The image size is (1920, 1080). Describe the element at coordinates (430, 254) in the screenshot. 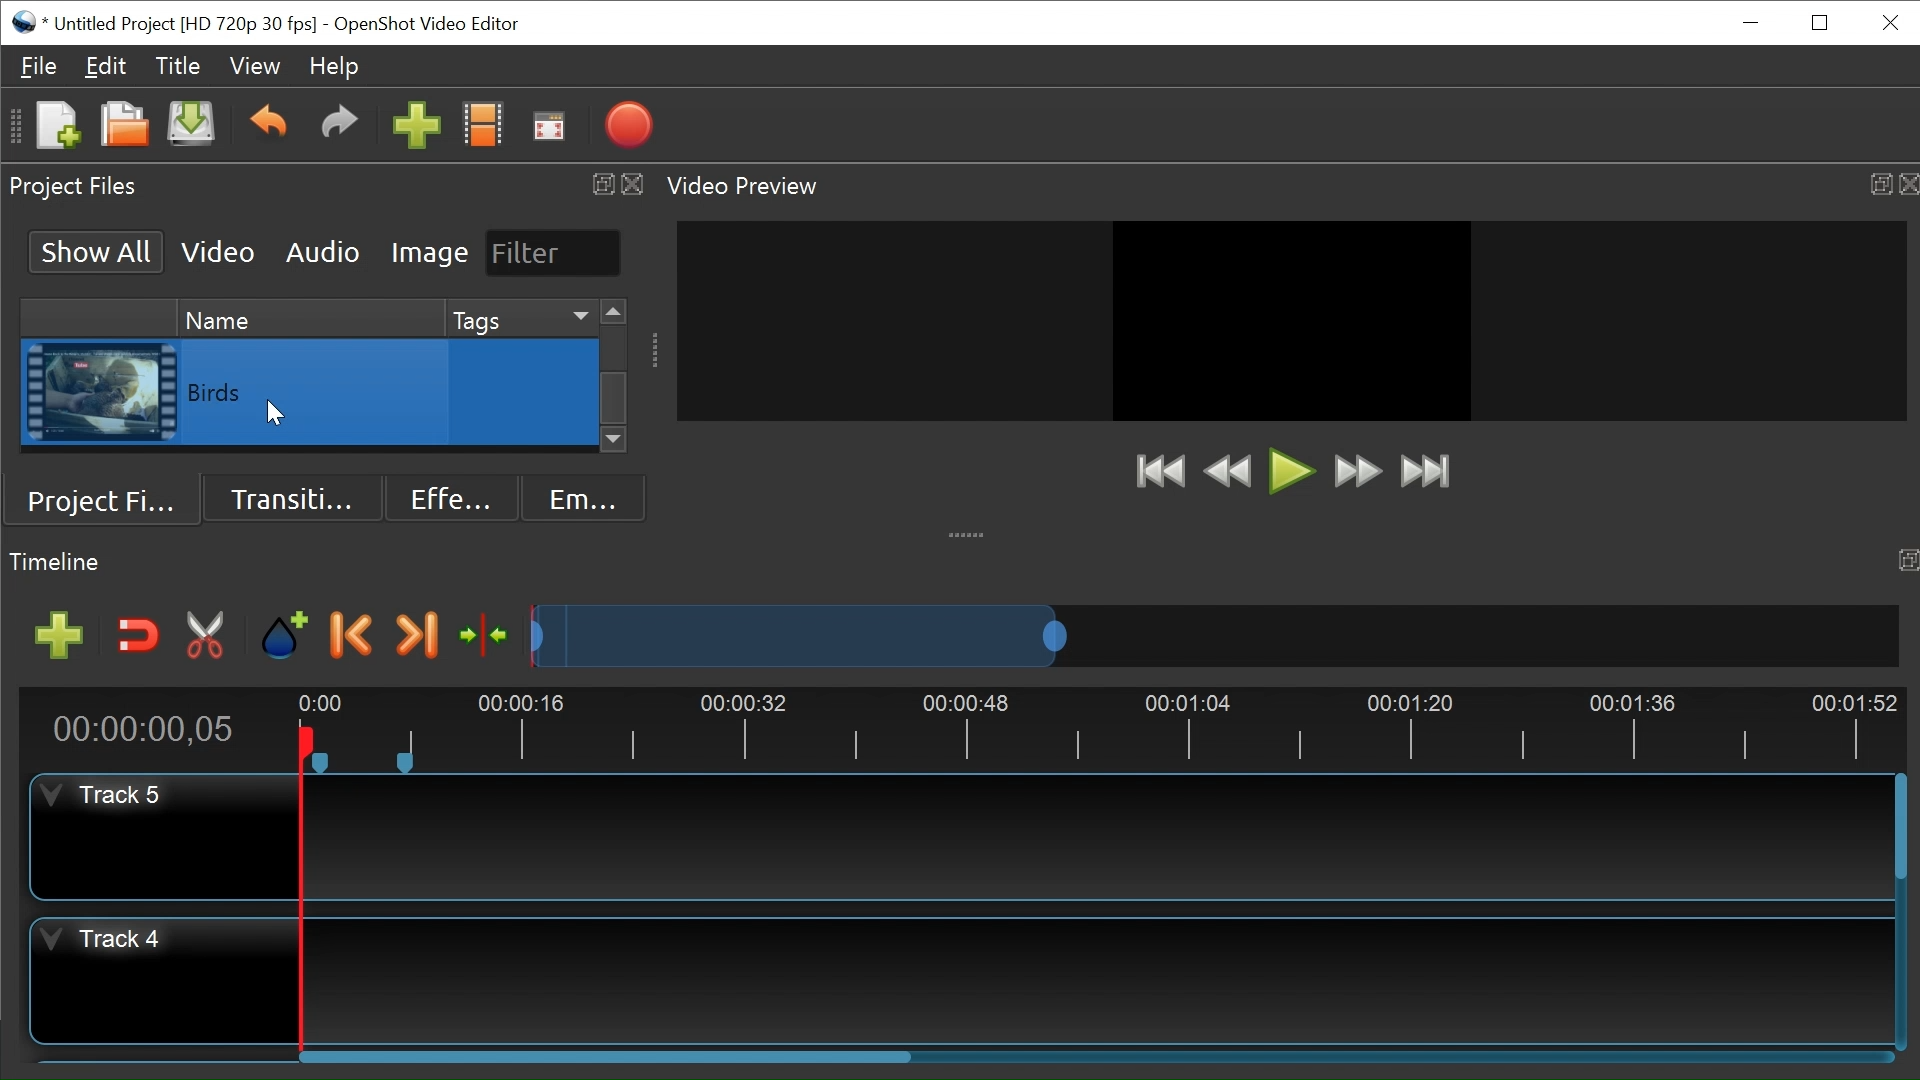

I see `Image` at that location.